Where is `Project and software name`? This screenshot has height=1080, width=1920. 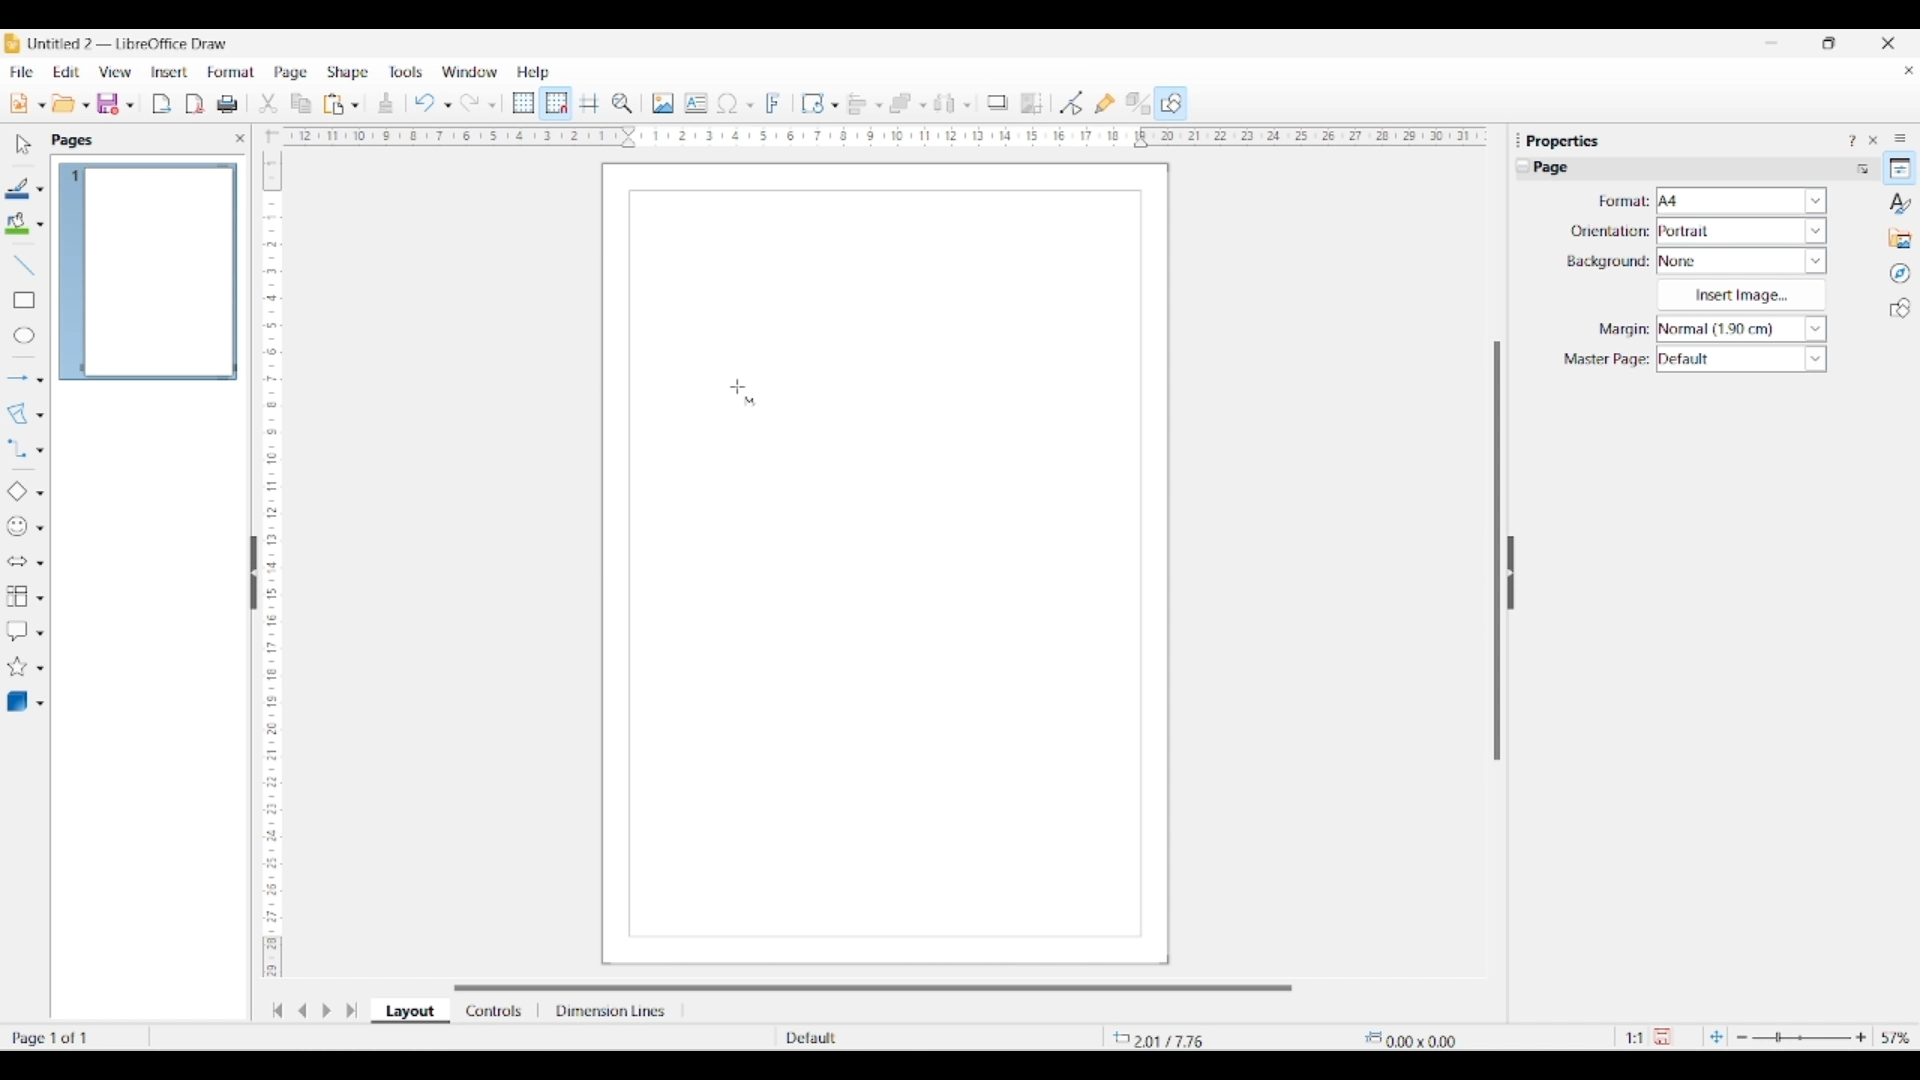 Project and software name is located at coordinates (129, 43).